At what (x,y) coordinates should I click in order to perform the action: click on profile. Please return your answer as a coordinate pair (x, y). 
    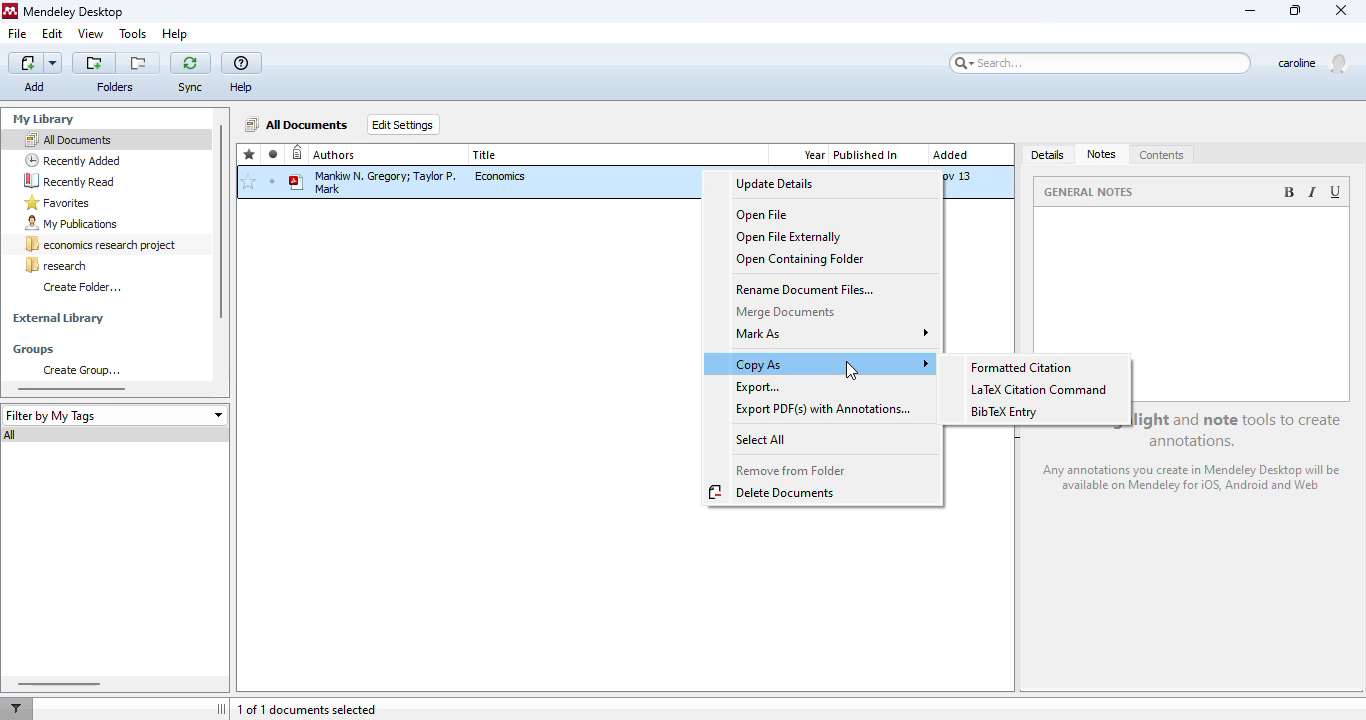
    Looking at the image, I should click on (1312, 64).